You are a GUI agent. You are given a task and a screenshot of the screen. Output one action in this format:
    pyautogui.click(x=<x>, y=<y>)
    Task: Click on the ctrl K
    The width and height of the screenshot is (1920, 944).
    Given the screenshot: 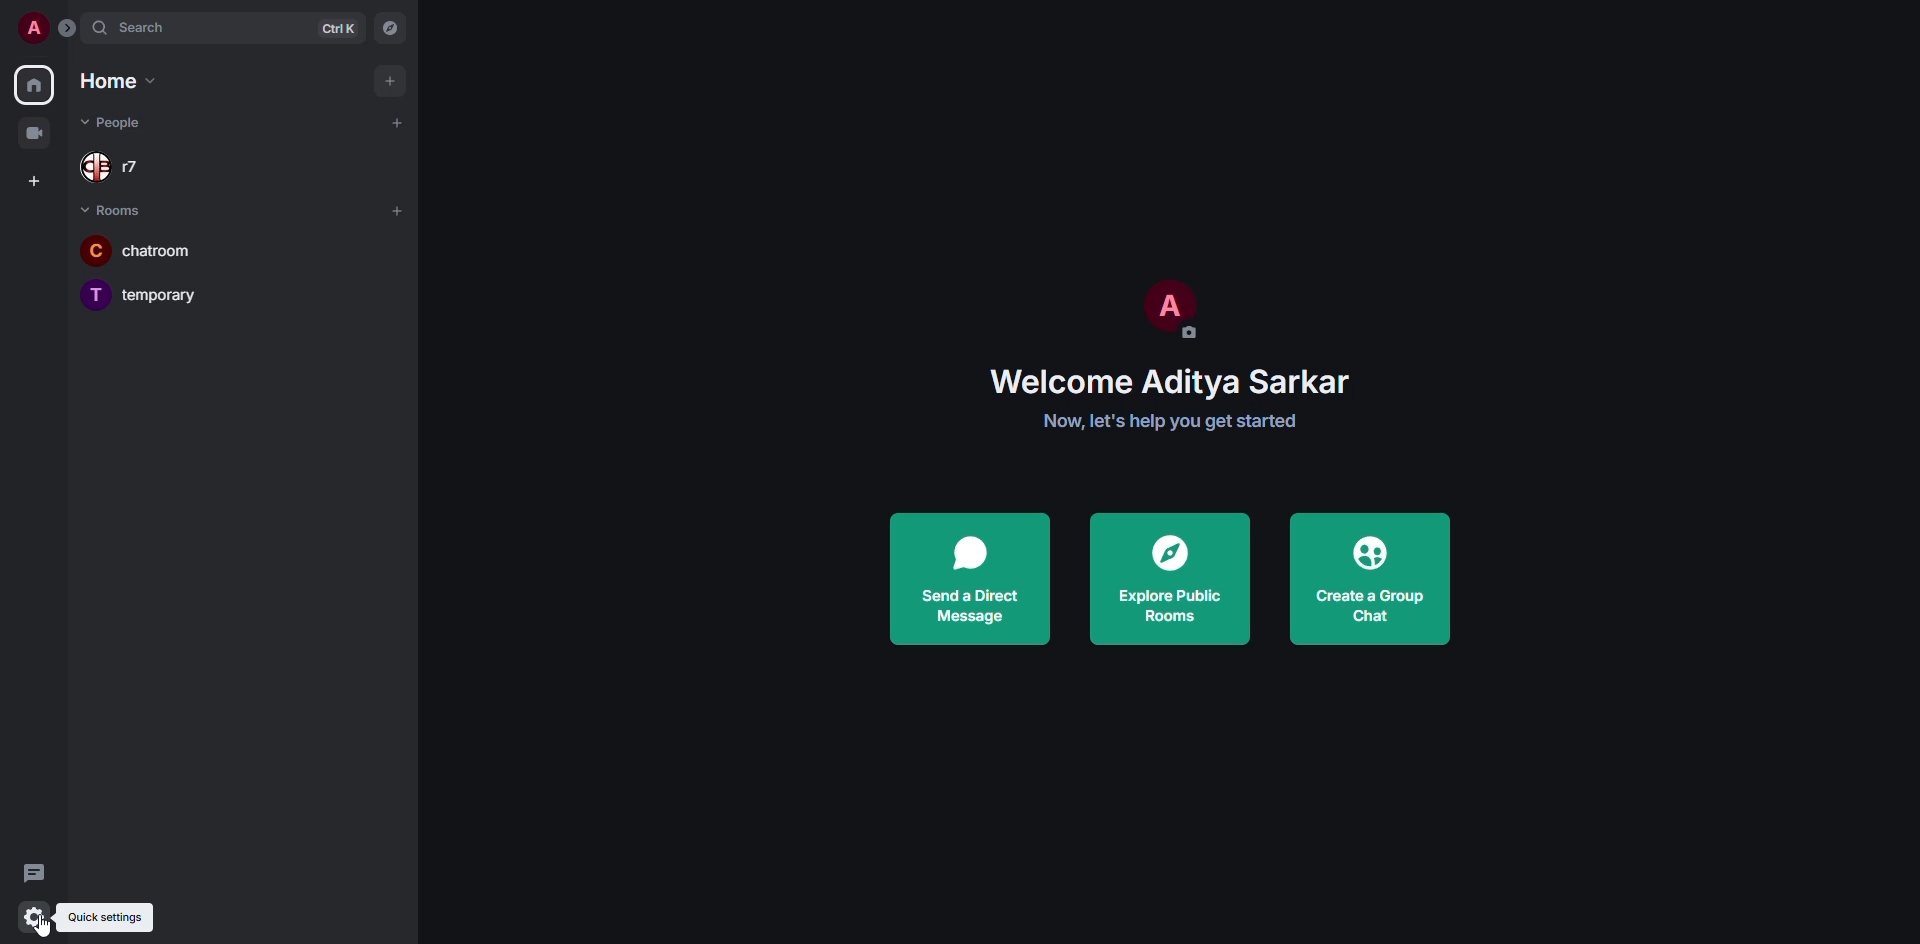 What is the action you would take?
    pyautogui.click(x=339, y=29)
    